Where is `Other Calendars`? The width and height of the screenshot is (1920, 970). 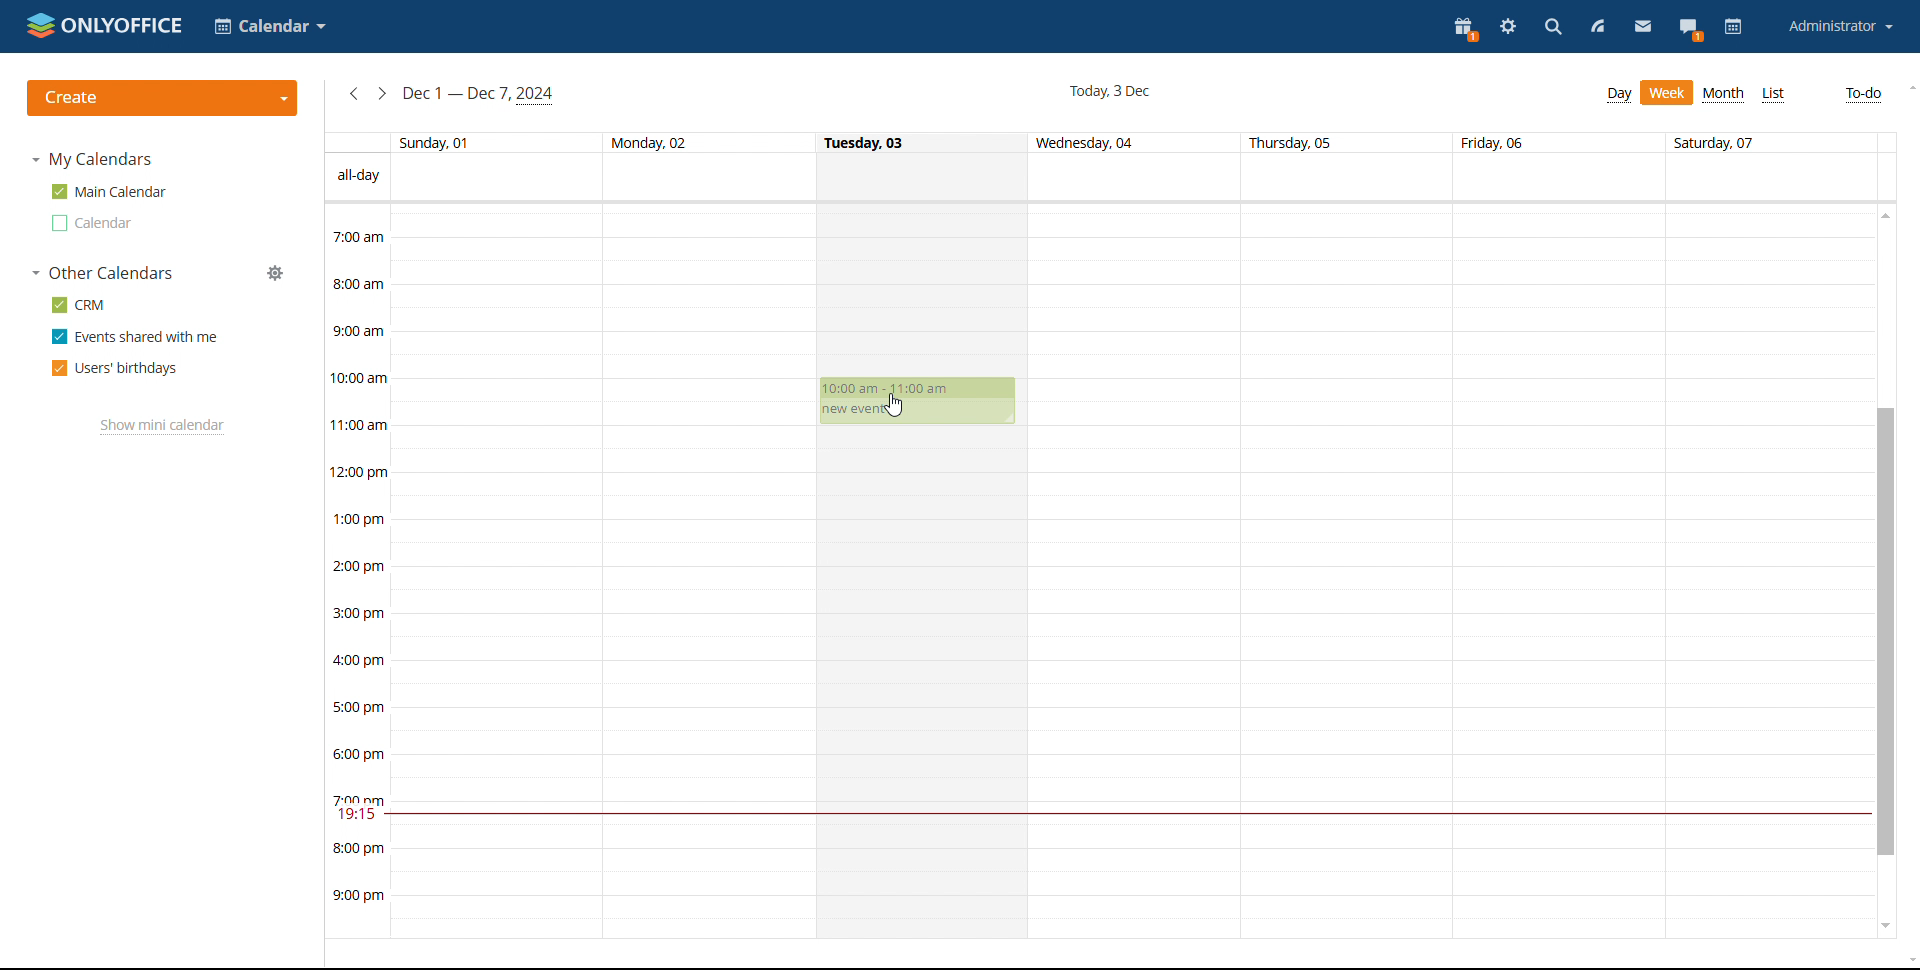
Other Calendars is located at coordinates (104, 274).